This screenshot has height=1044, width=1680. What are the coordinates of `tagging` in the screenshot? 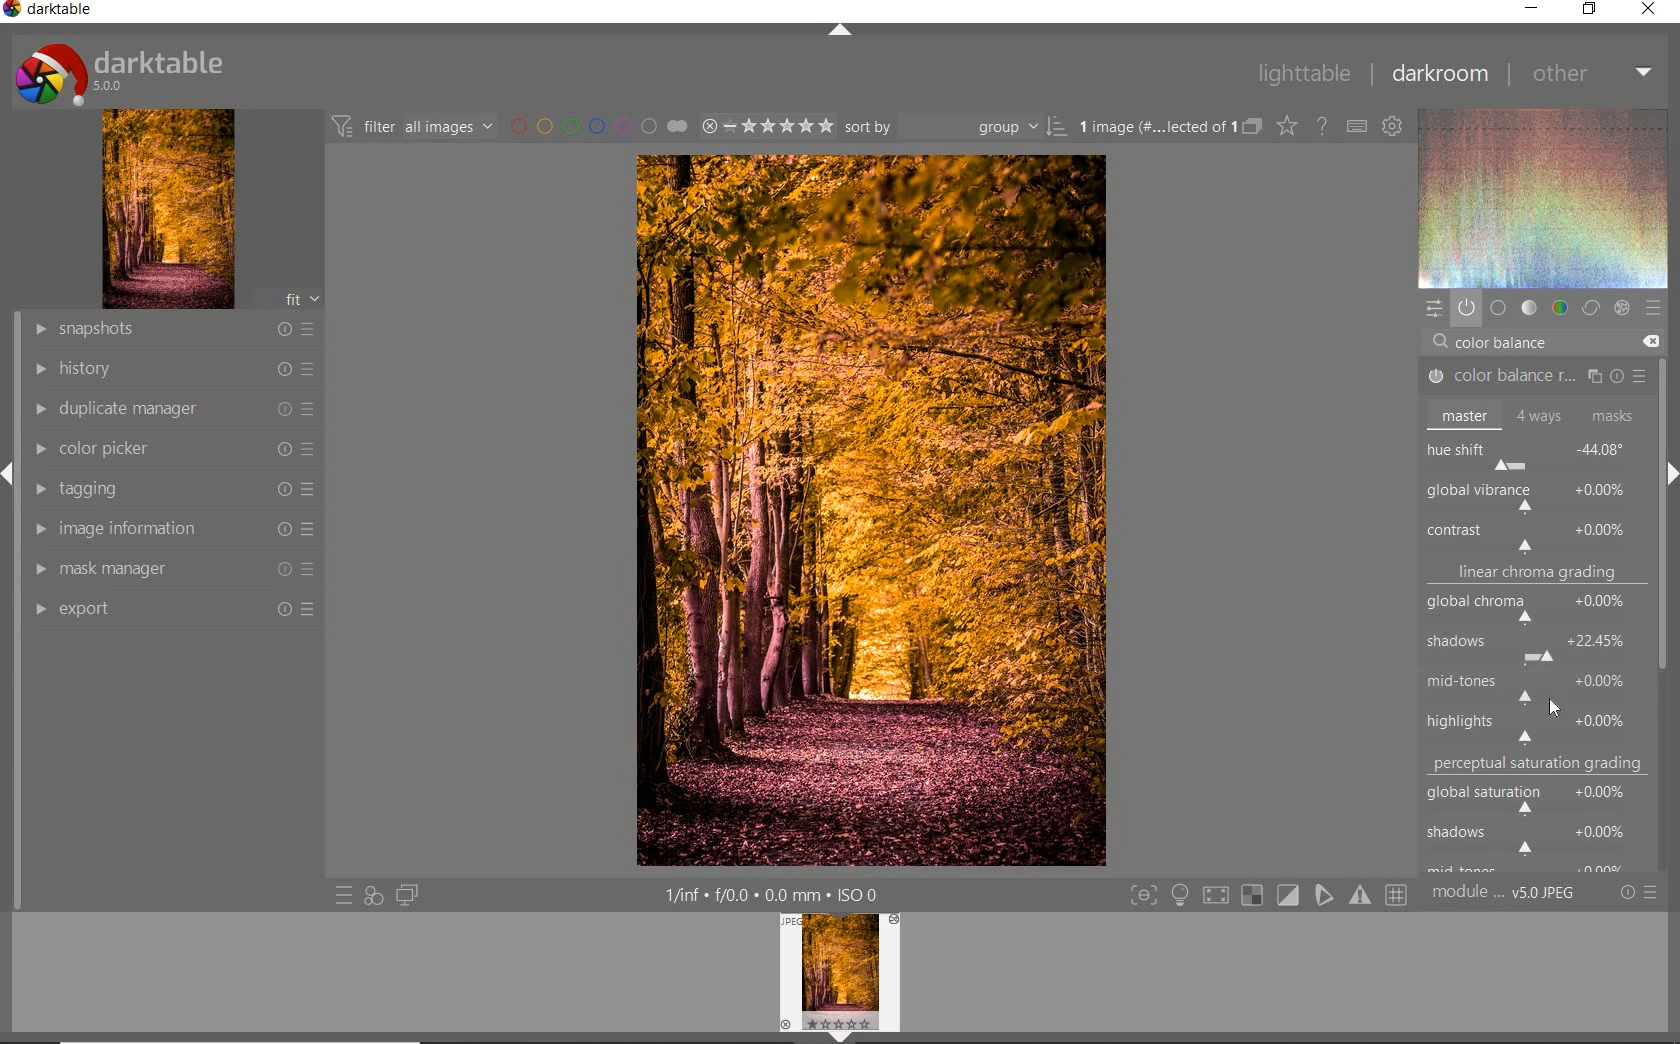 It's located at (172, 491).